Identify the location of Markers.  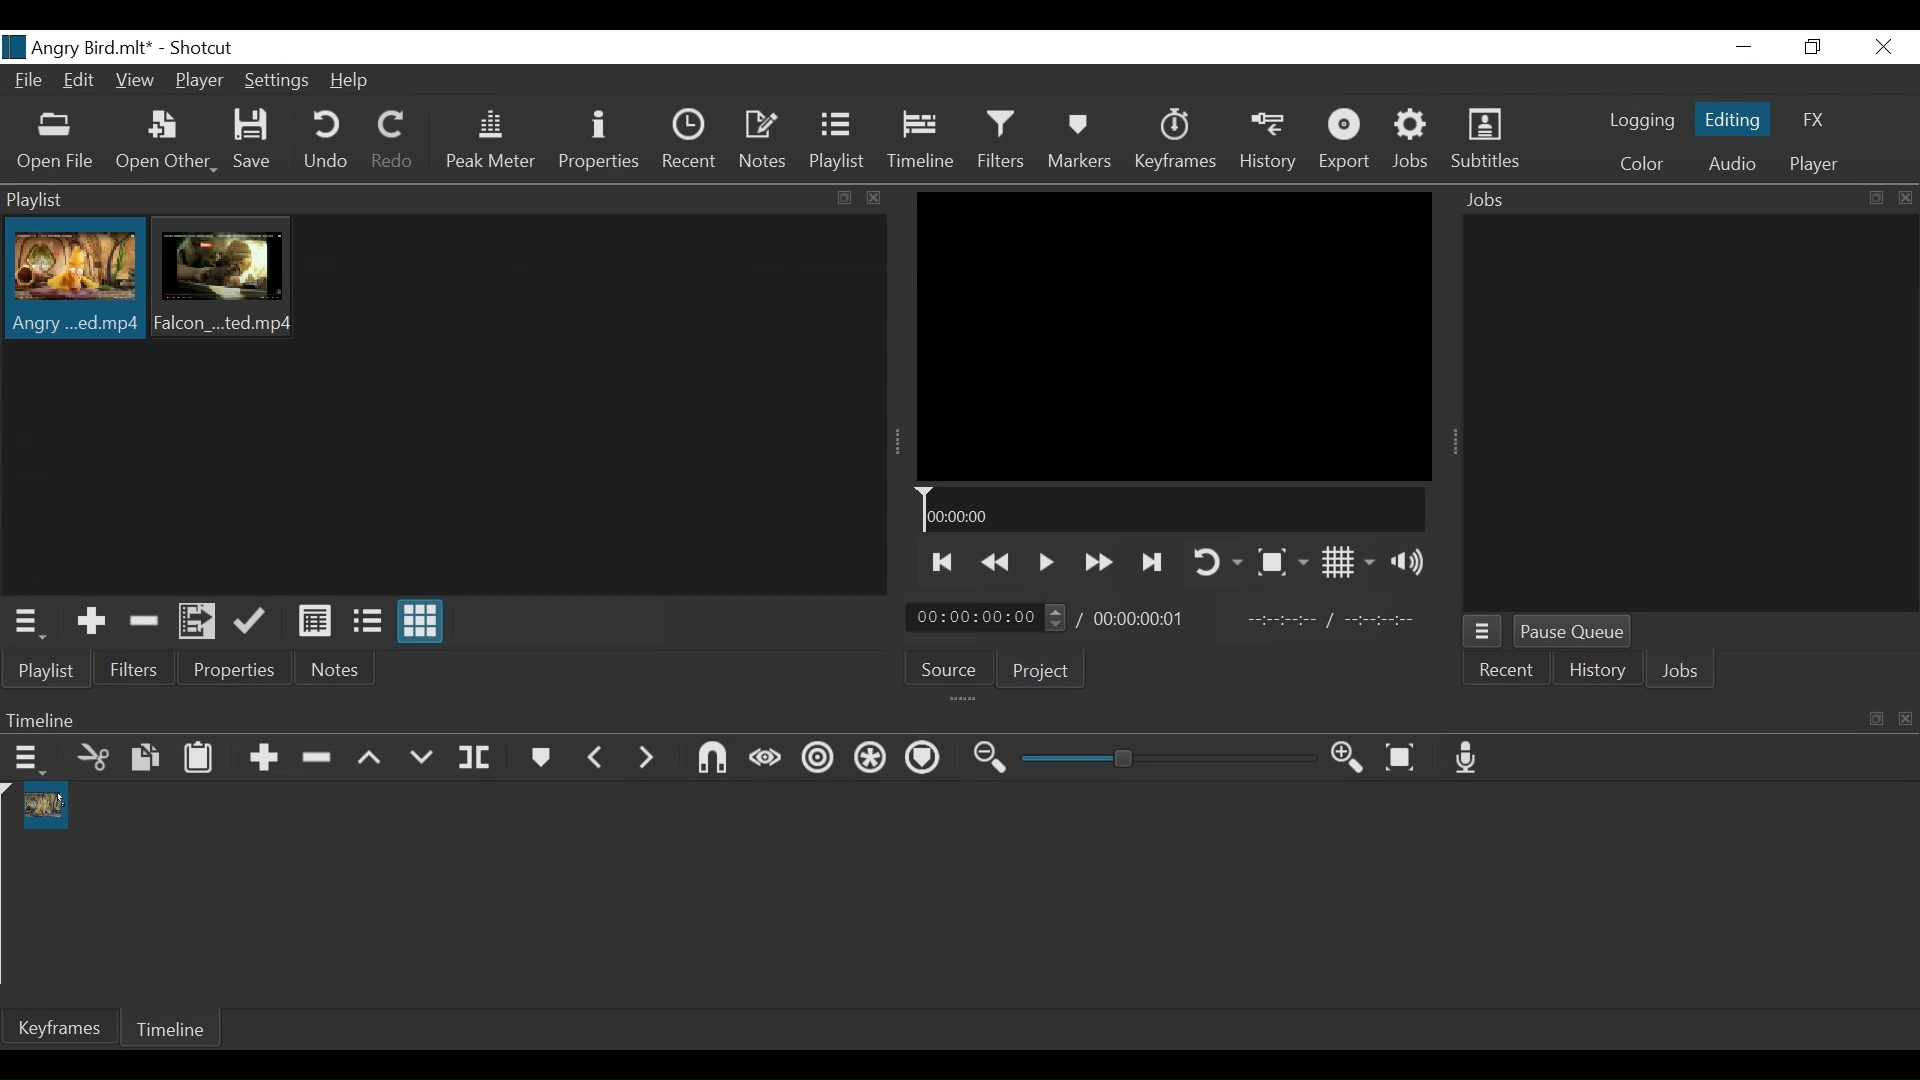
(1082, 143).